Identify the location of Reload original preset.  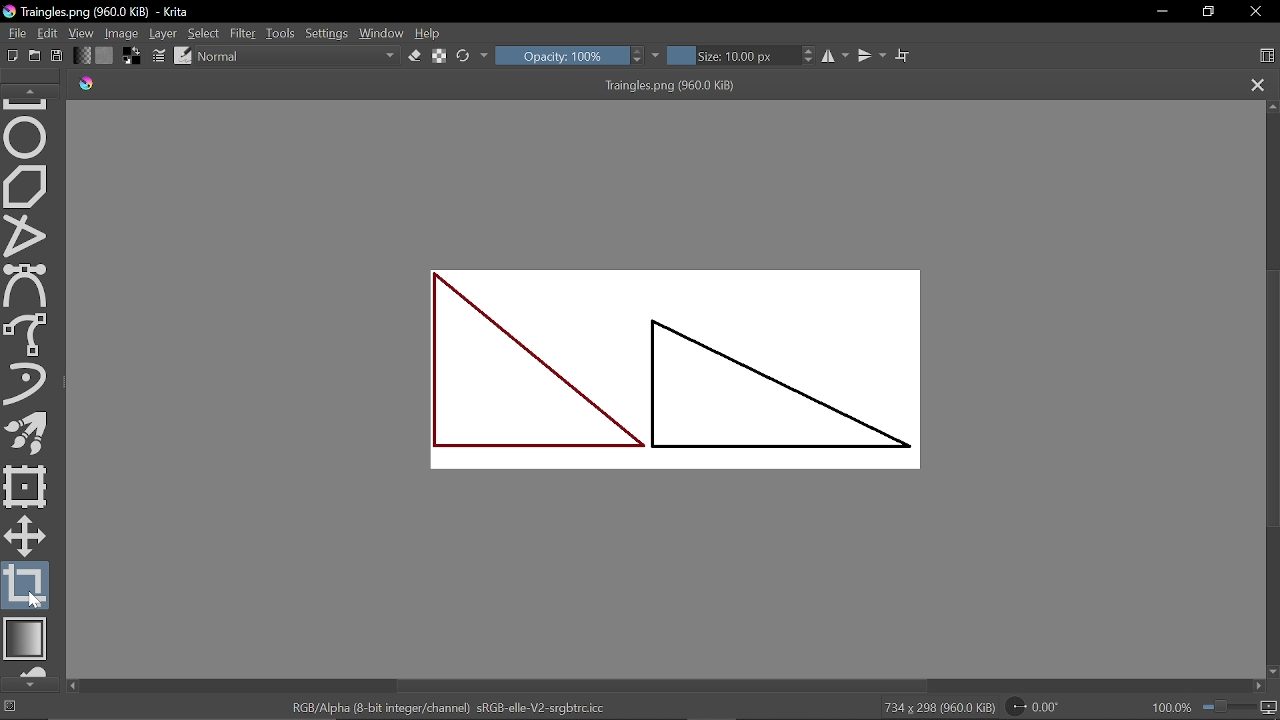
(464, 56).